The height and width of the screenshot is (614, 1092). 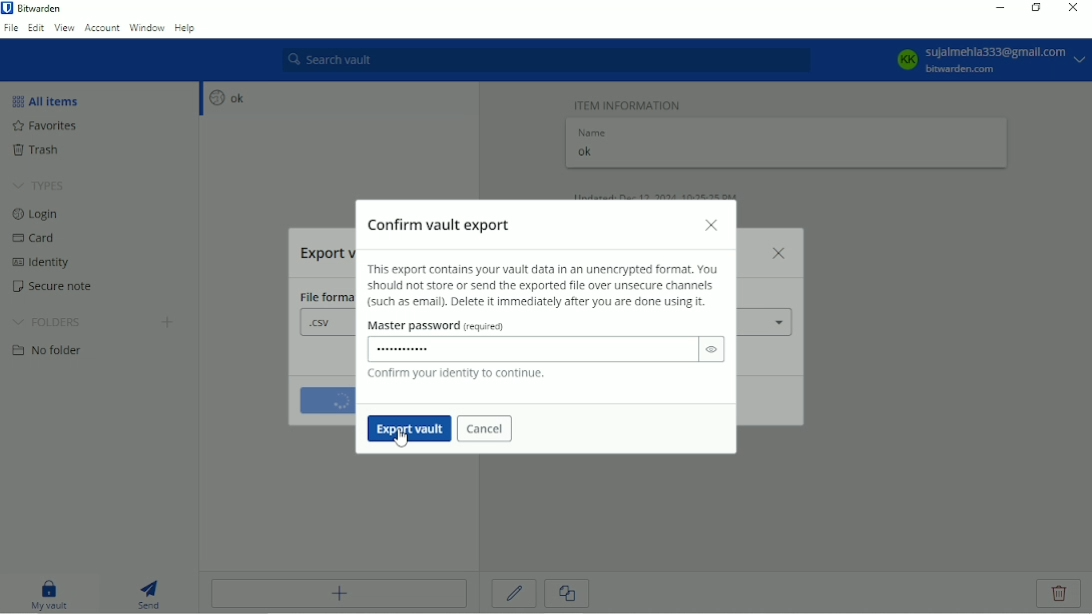 I want to click on Window, so click(x=147, y=27).